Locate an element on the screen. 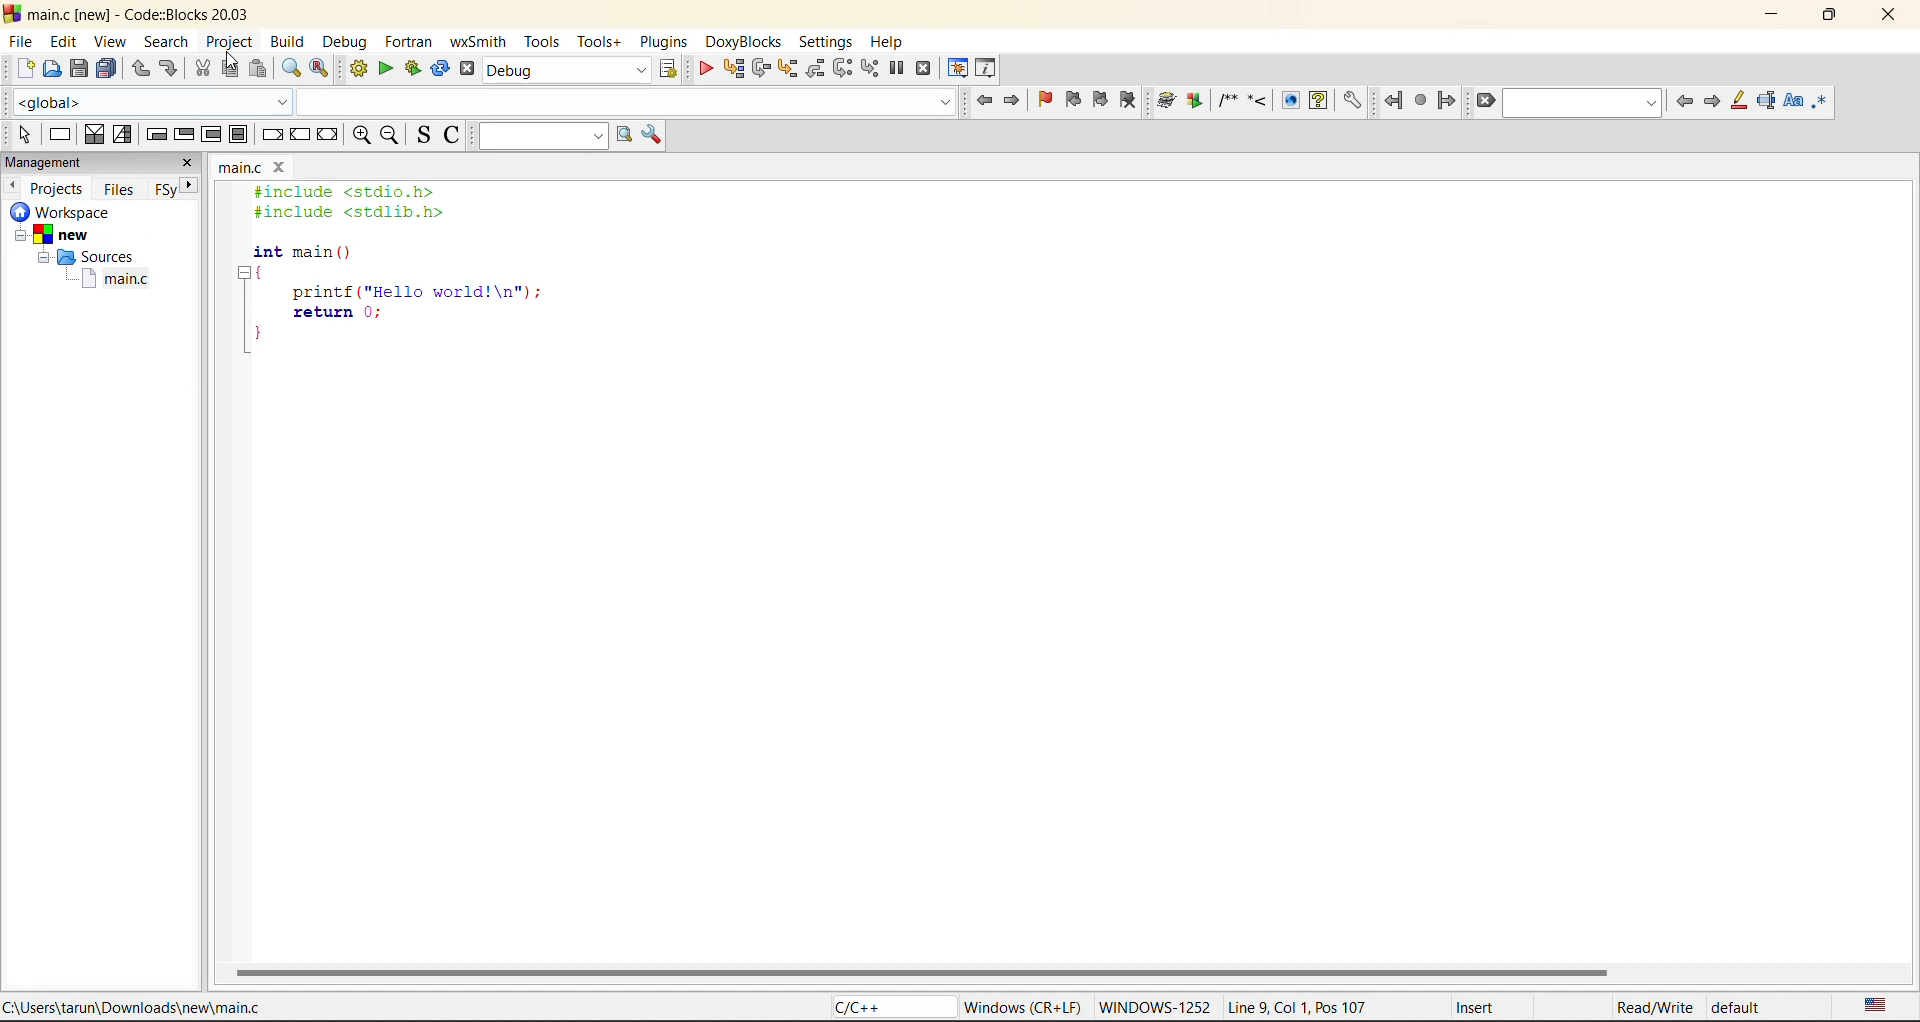 The height and width of the screenshot is (1022, 1920). view is located at coordinates (108, 42).